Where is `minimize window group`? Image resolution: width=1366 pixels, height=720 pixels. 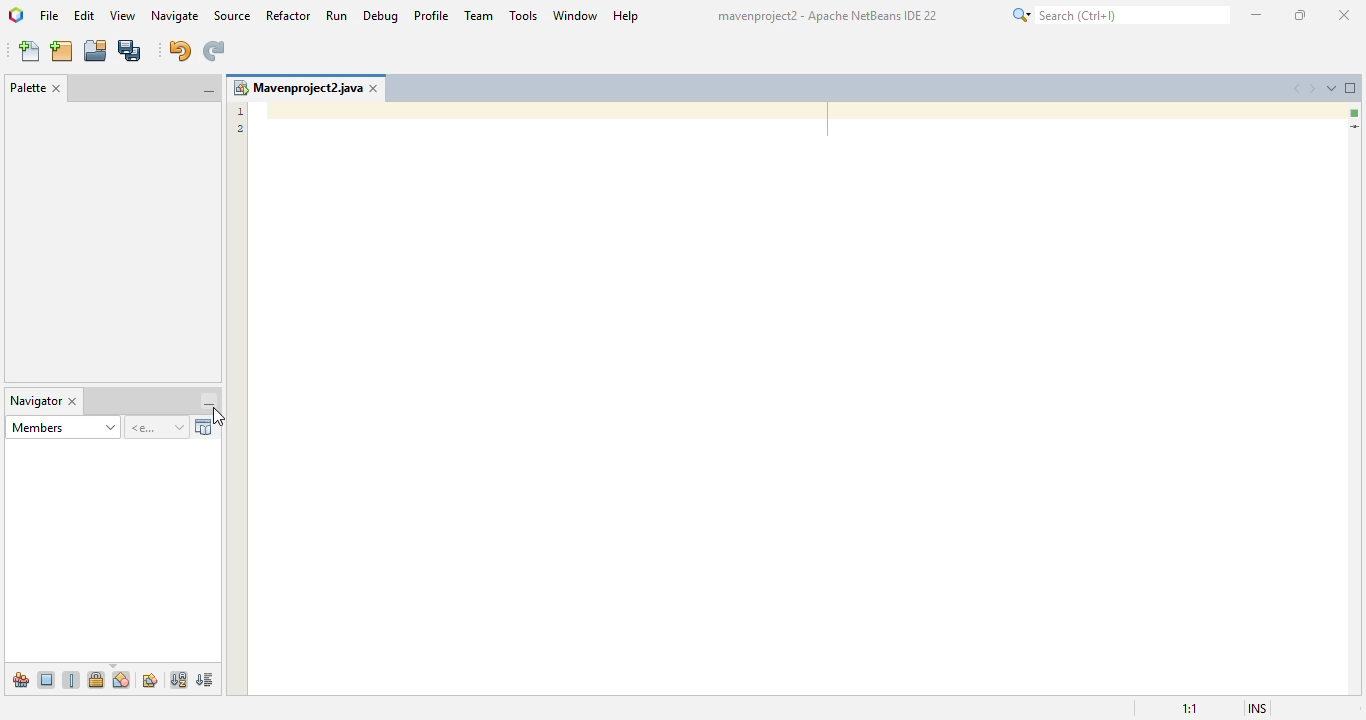
minimize window group is located at coordinates (209, 403).